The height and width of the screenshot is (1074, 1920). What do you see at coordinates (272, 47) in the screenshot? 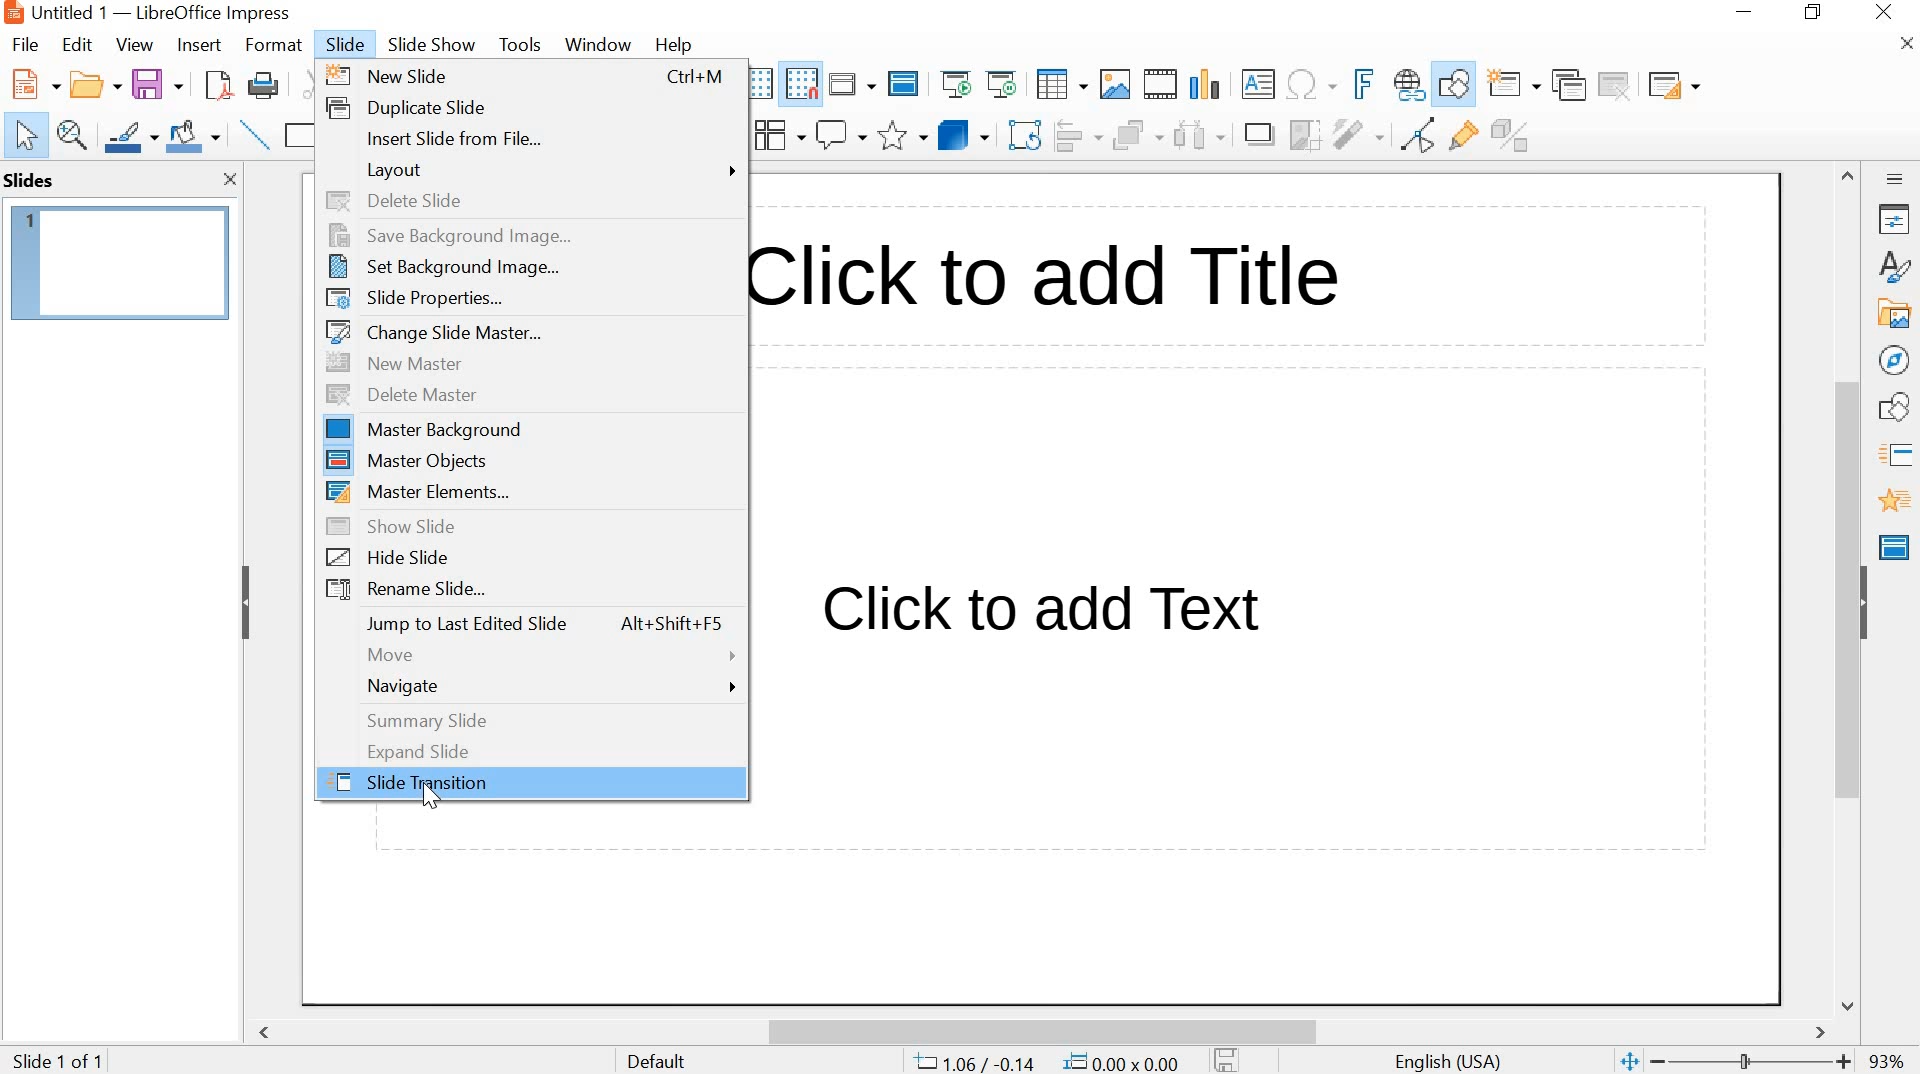
I see `FORMAT` at bounding box center [272, 47].